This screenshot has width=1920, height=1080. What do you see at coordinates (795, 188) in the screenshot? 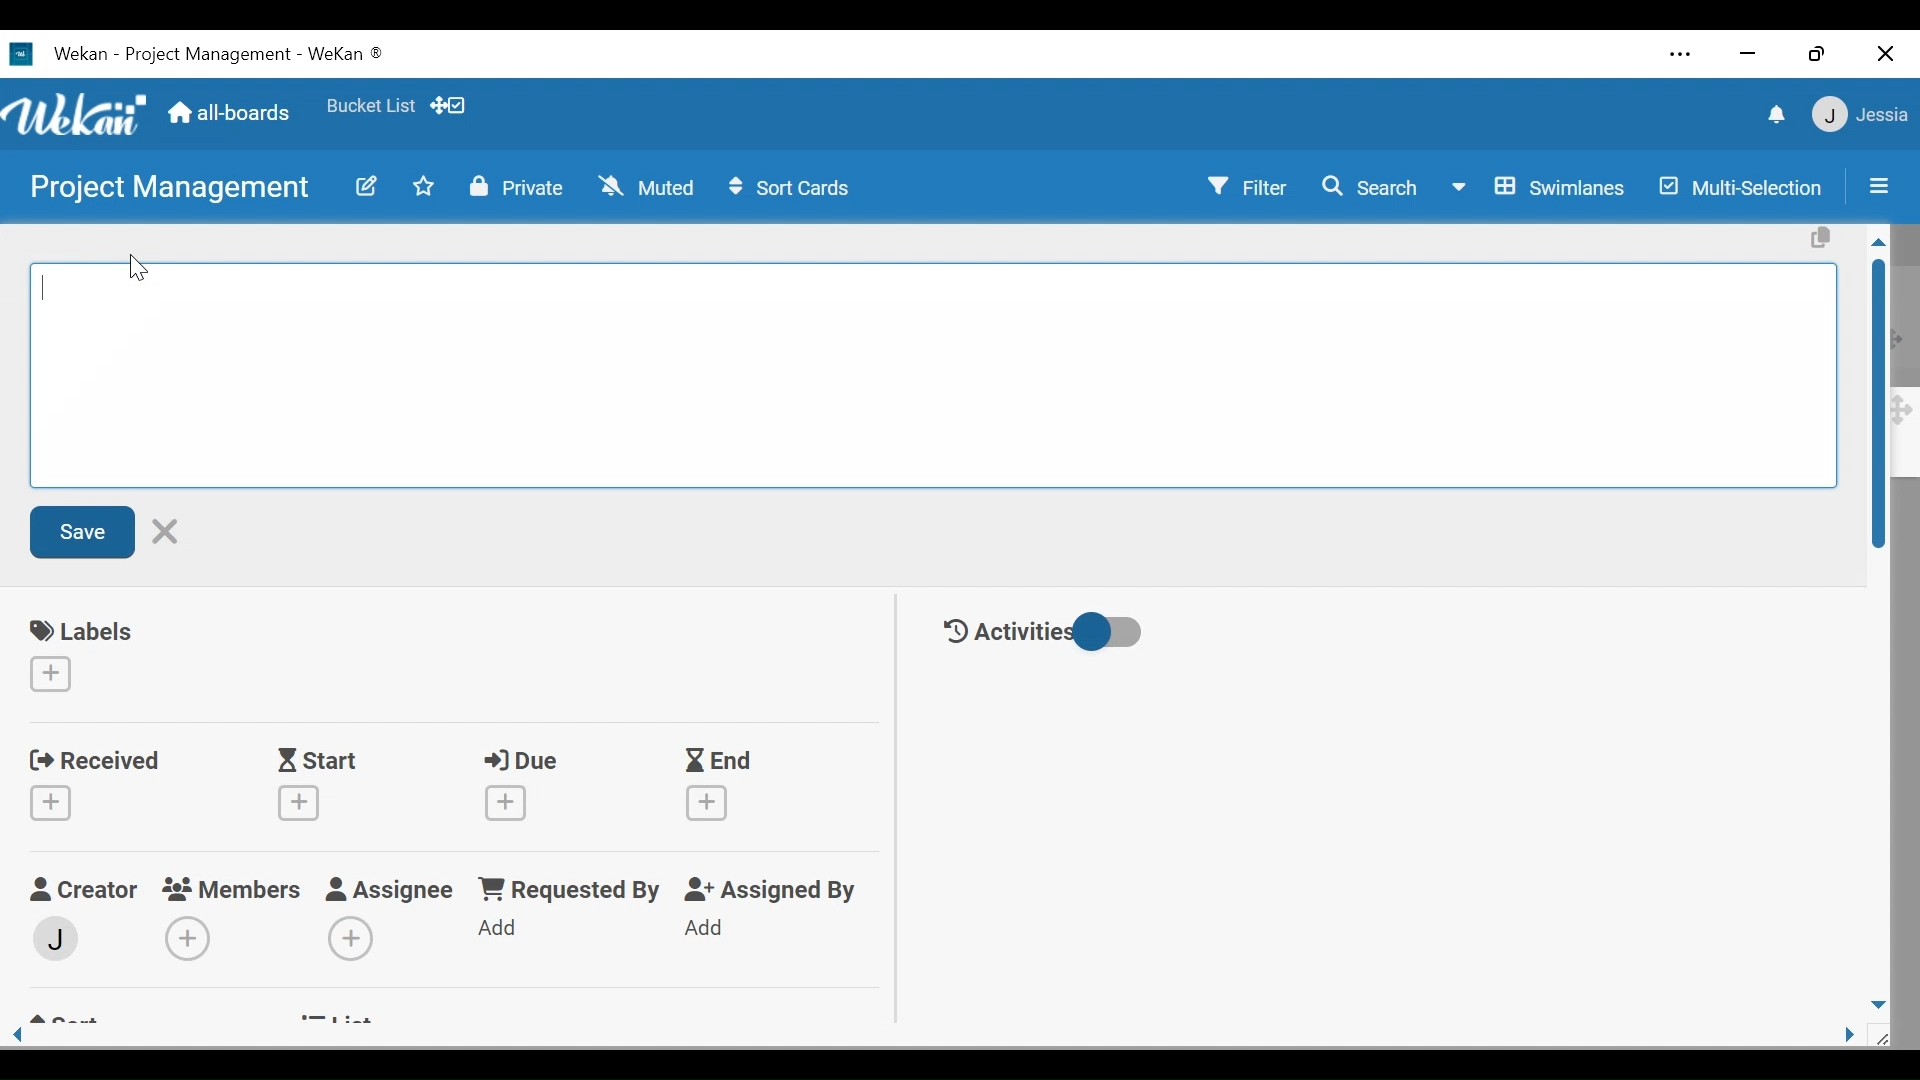
I see `Sort Cards` at bounding box center [795, 188].